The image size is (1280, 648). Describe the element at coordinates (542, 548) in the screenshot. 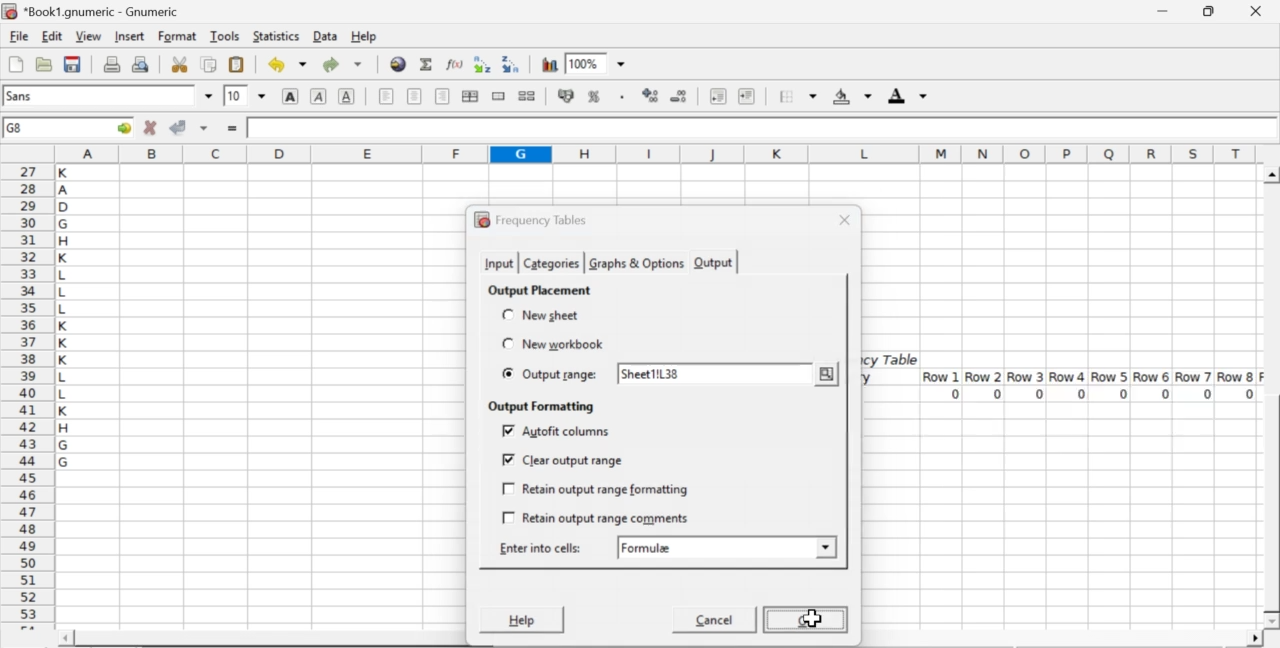

I see `enter into cells:` at that location.